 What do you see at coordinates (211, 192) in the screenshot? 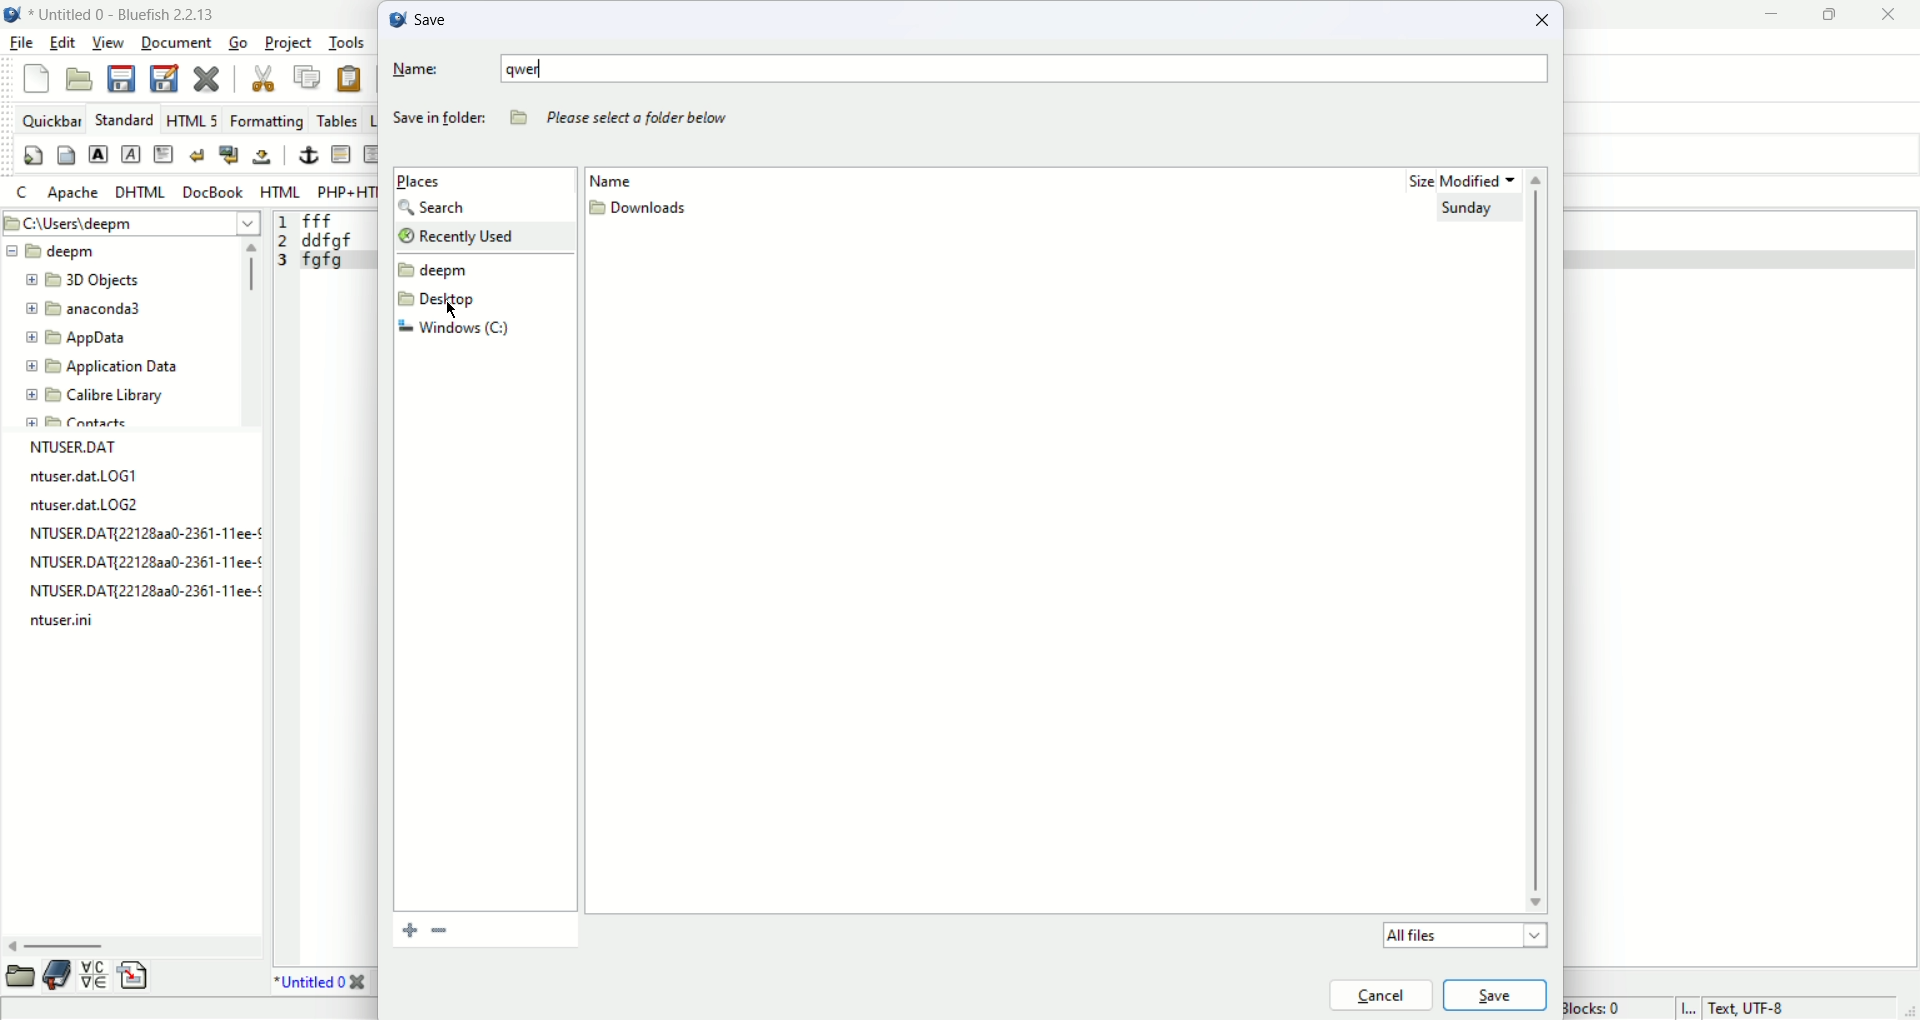
I see `Docbook` at bounding box center [211, 192].